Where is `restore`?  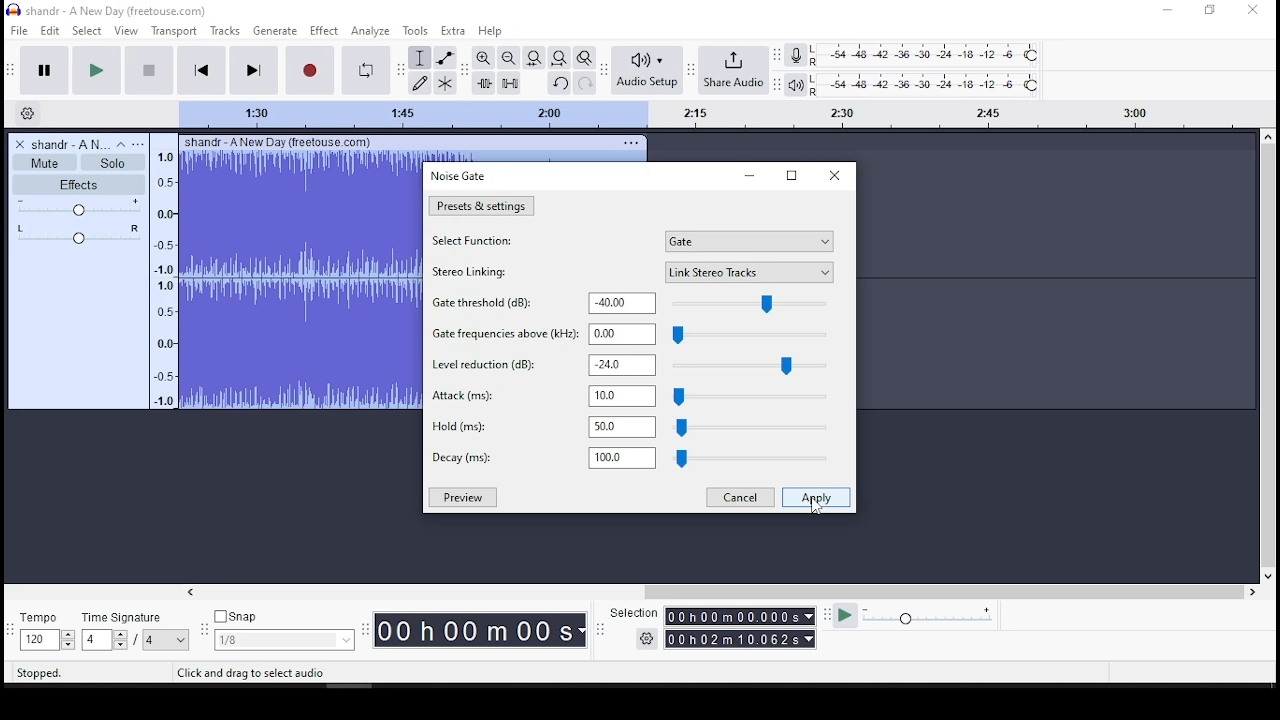
restore is located at coordinates (791, 175).